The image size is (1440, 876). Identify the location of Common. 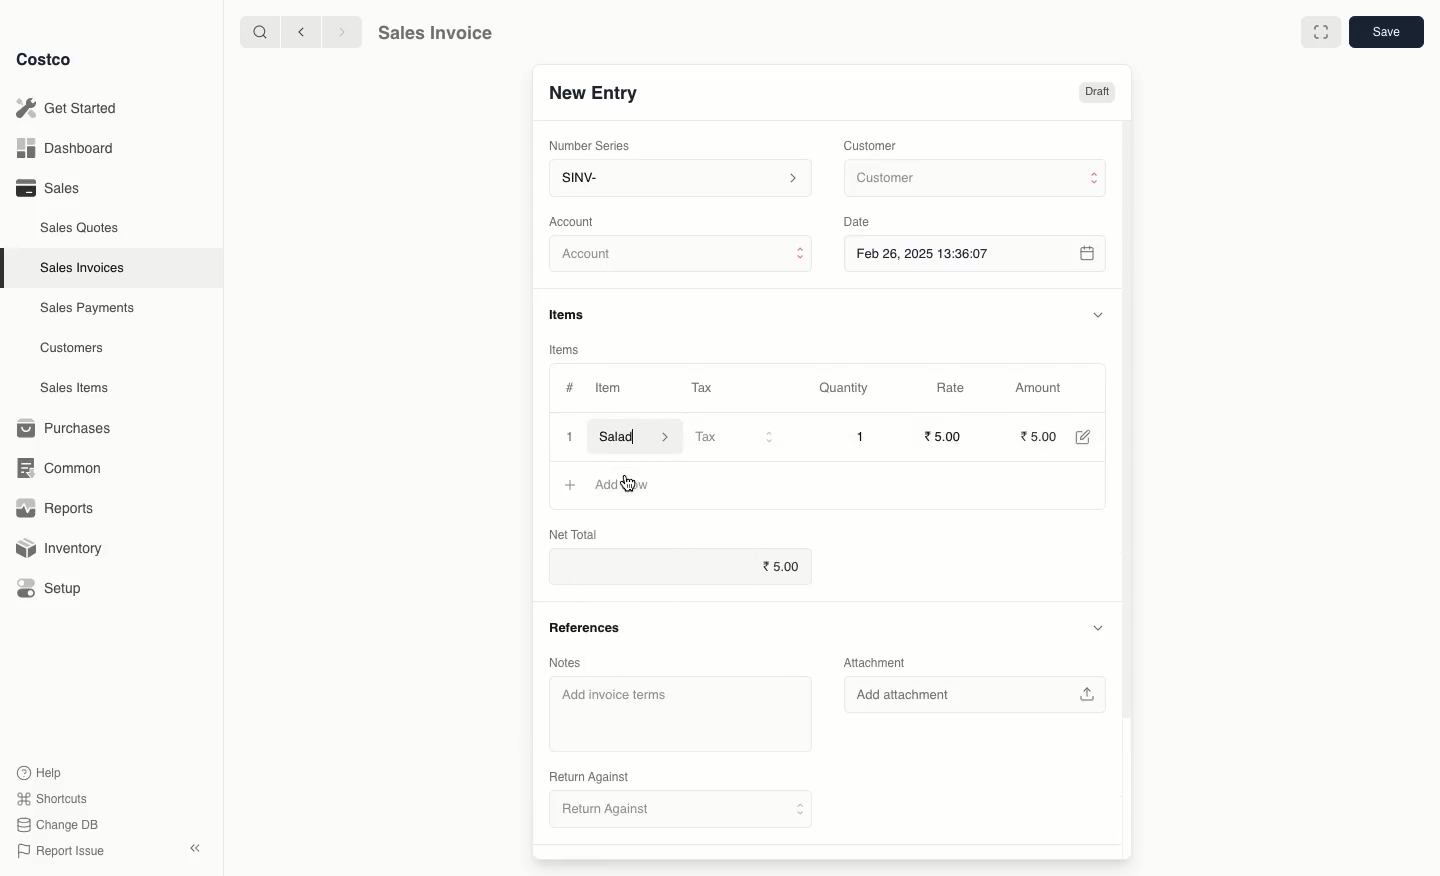
(68, 468).